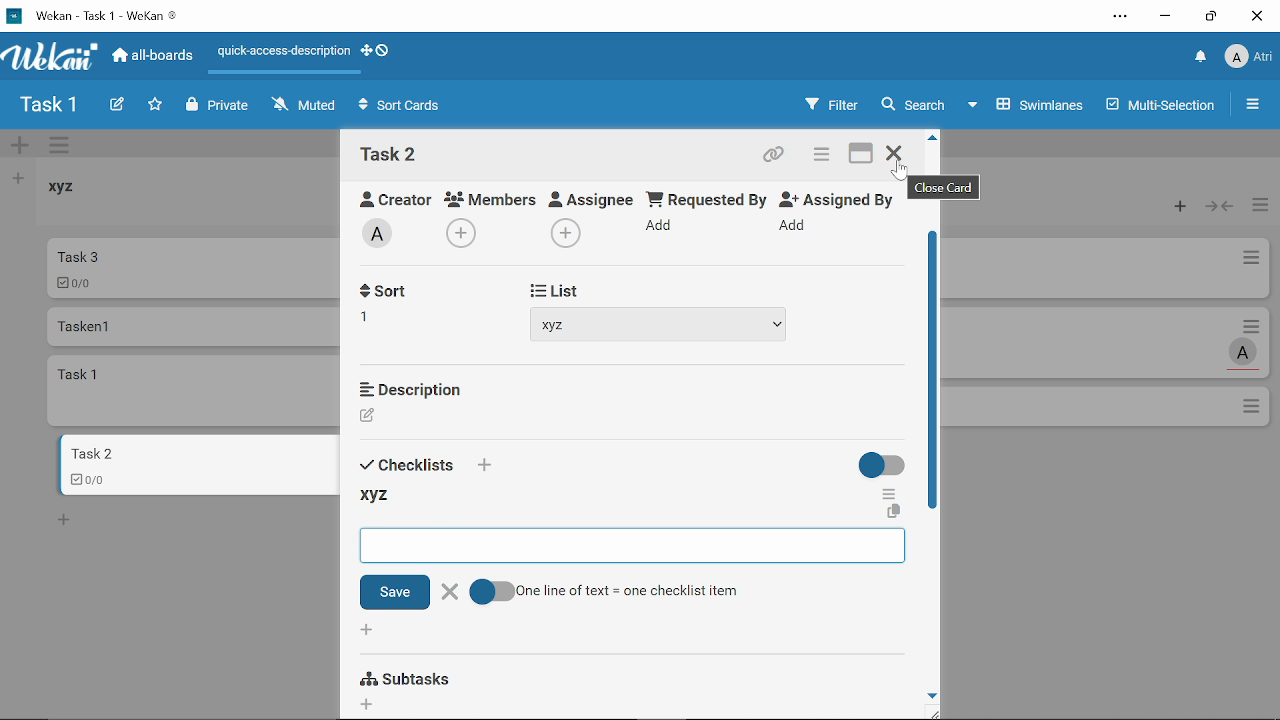 Image resolution: width=1280 pixels, height=720 pixels. I want to click on Add labe;, so click(384, 236).